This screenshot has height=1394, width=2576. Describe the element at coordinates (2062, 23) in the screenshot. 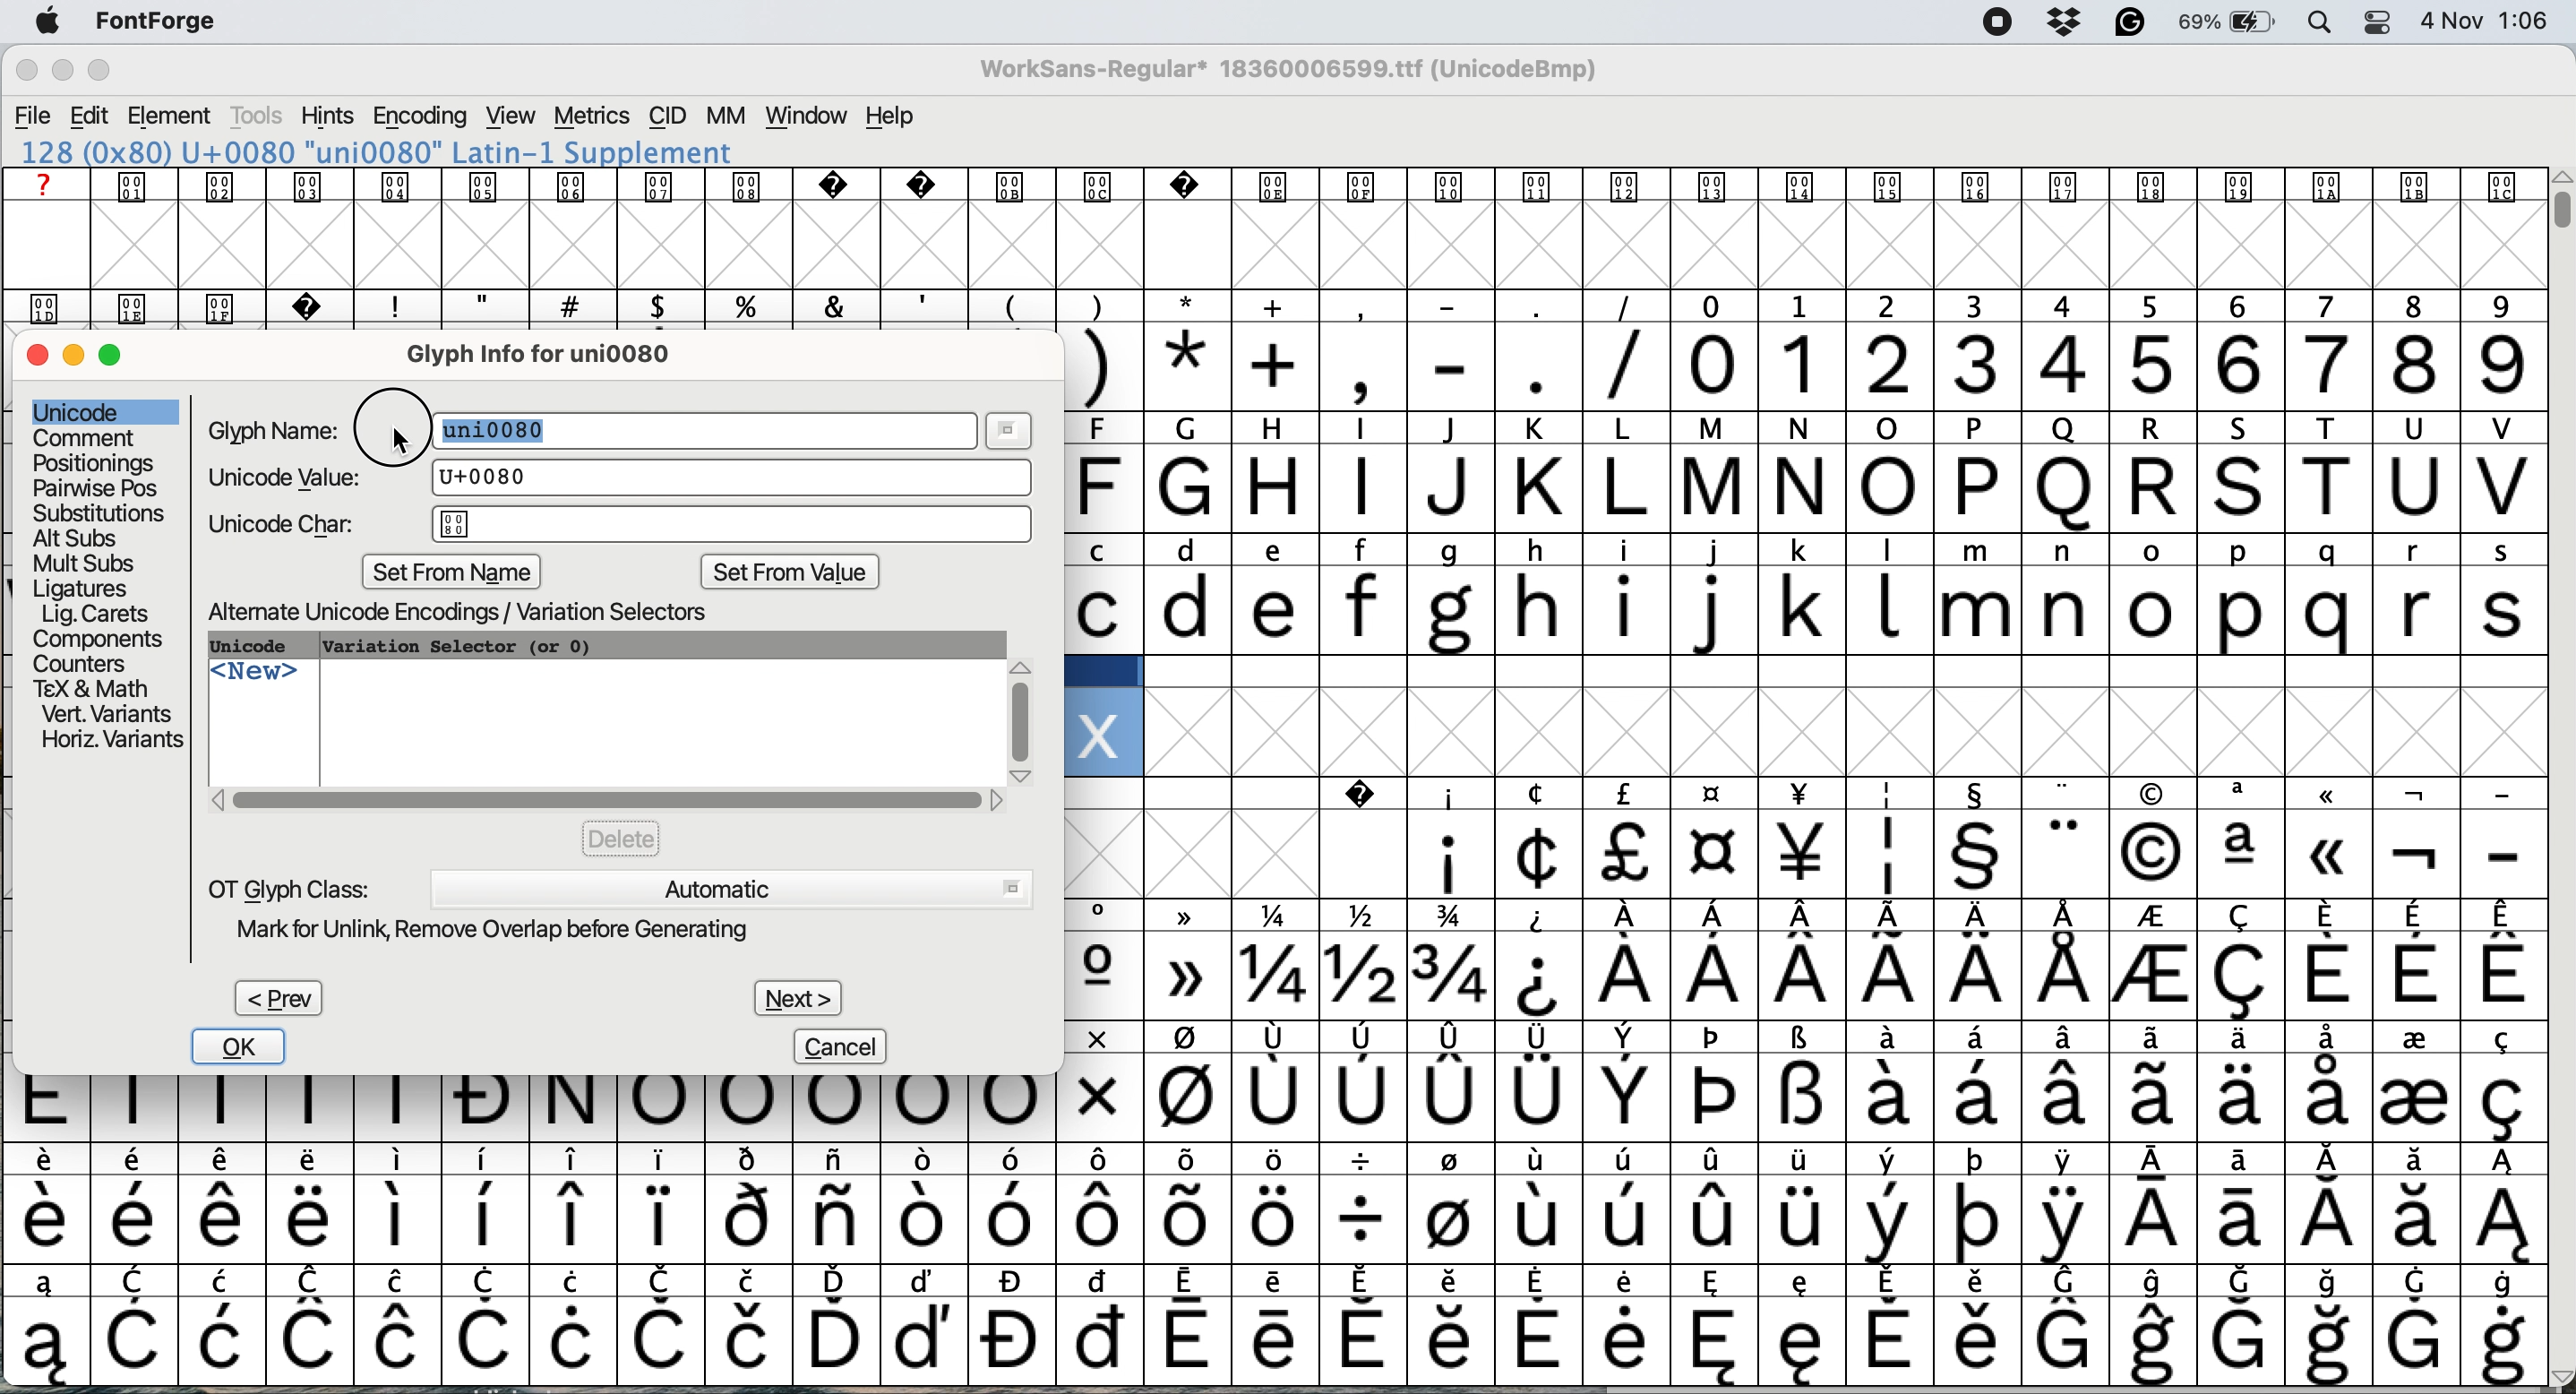

I see `dropbox` at that location.